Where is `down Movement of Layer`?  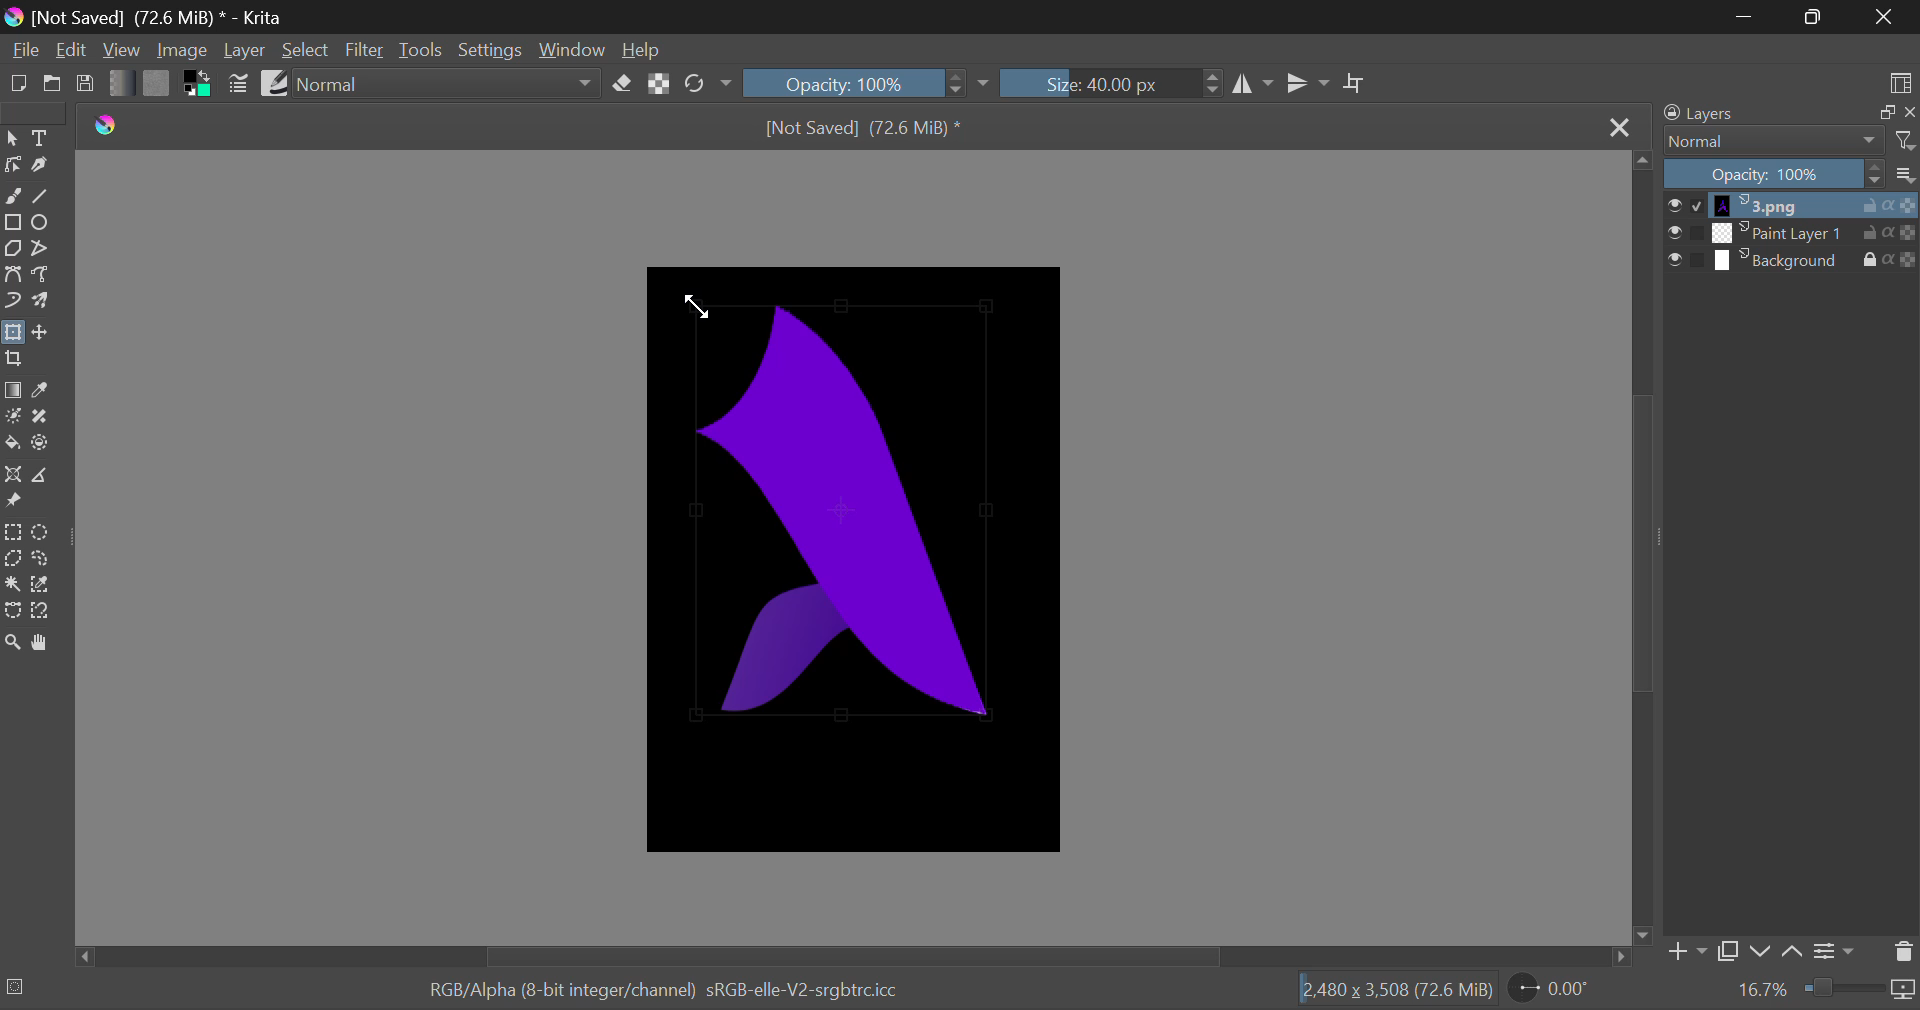 down Movement of Layer is located at coordinates (1762, 952).